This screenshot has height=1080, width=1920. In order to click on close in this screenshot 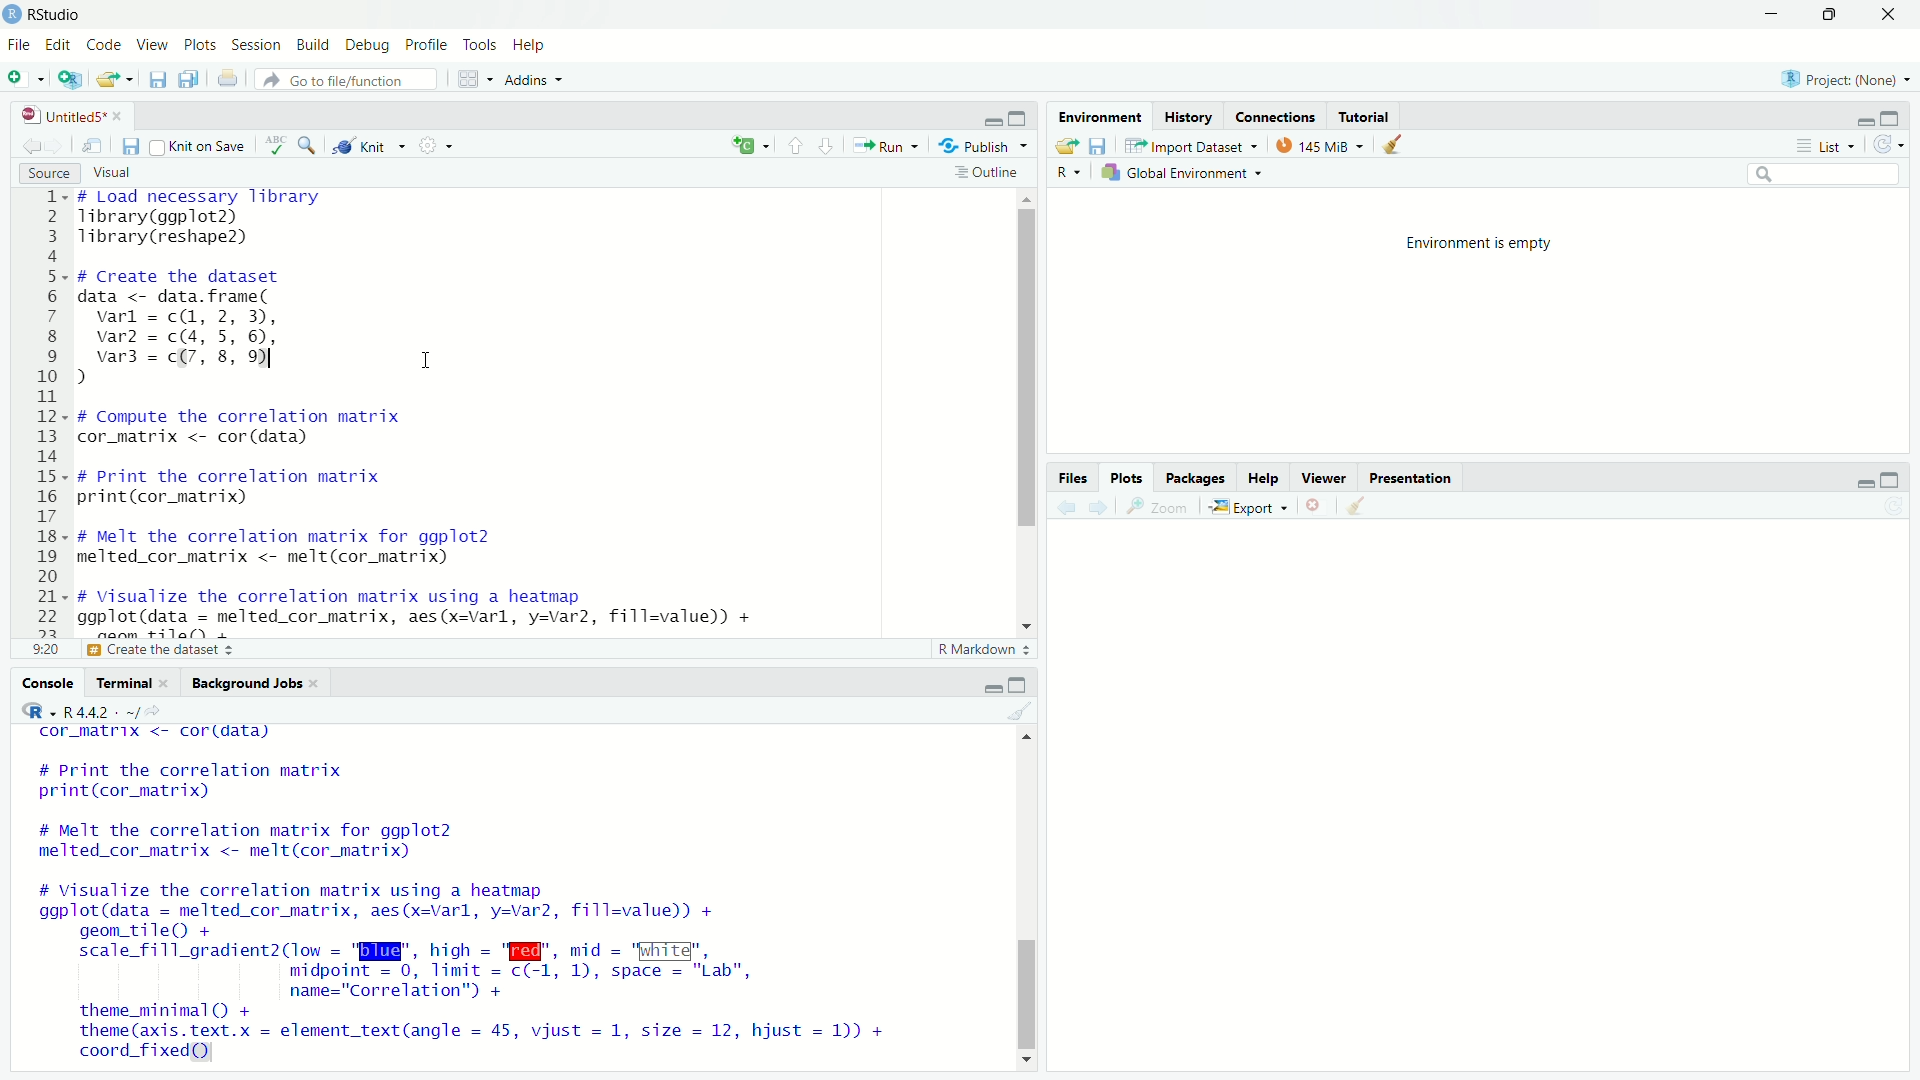, I will do `click(1890, 15)`.